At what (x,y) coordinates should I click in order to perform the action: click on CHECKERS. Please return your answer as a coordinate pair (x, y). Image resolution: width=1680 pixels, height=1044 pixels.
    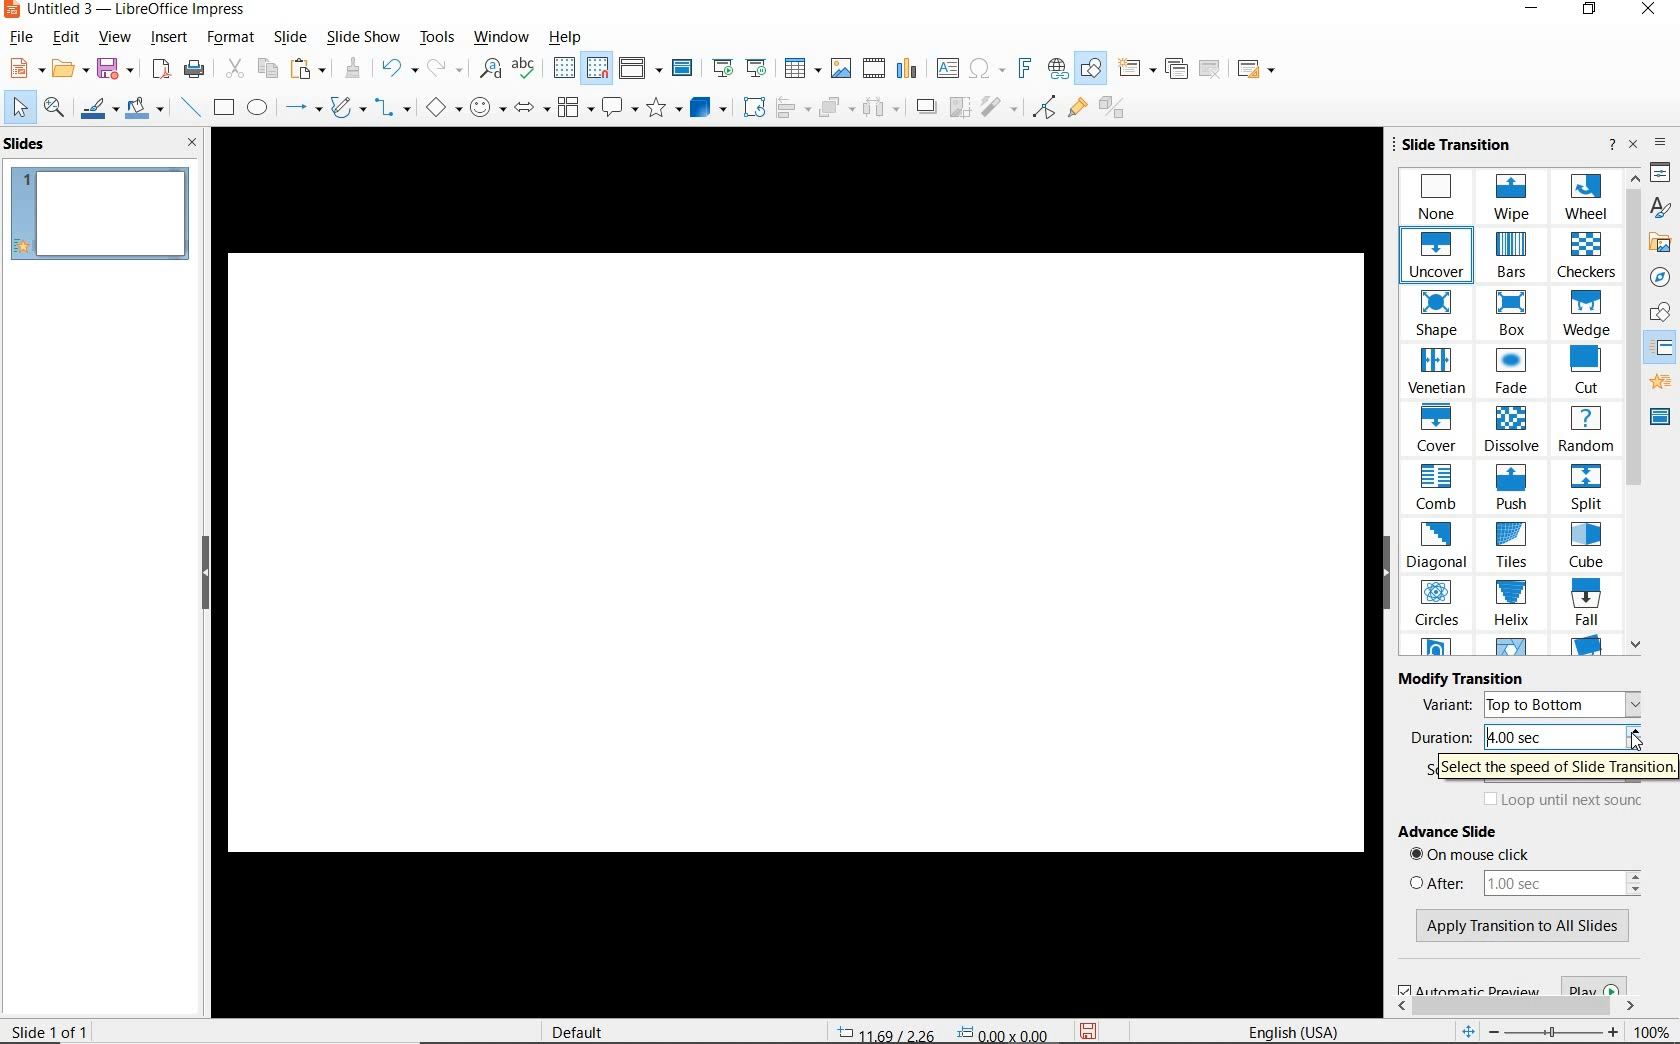
    Looking at the image, I should click on (1587, 257).